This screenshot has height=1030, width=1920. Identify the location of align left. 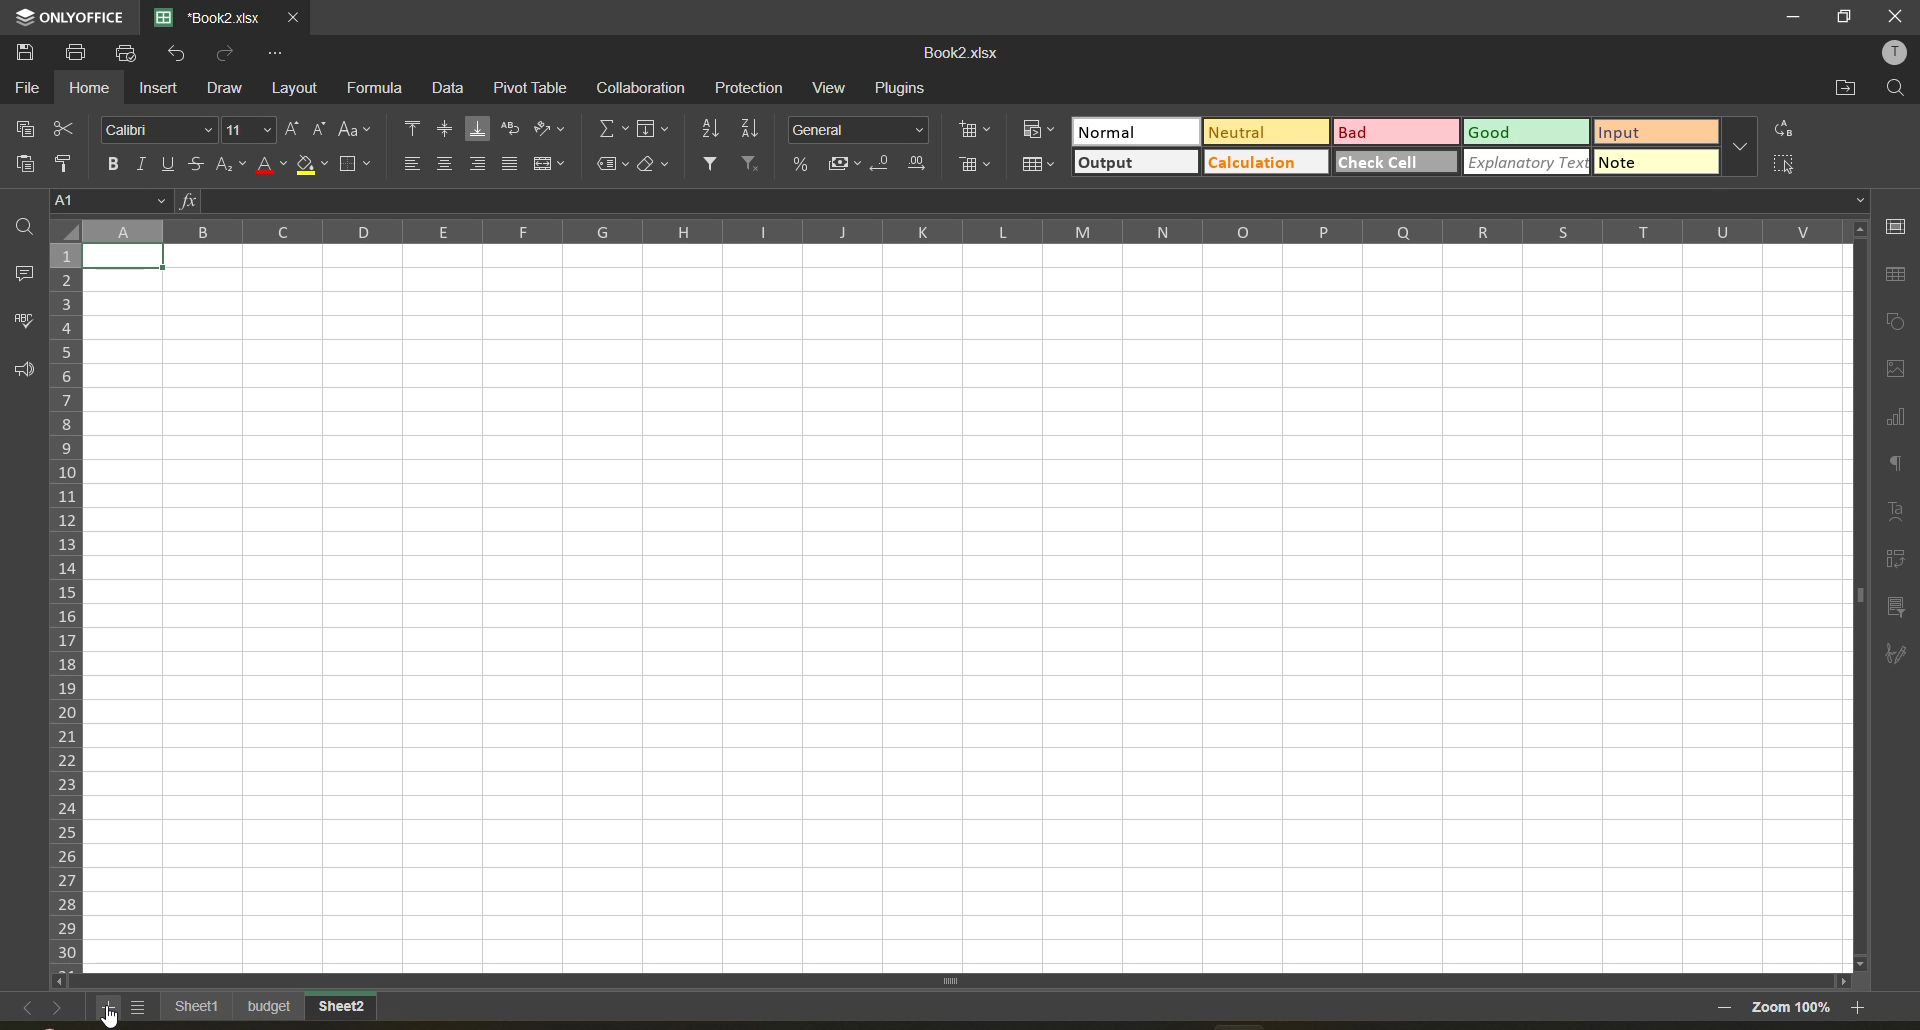
(413, 164).